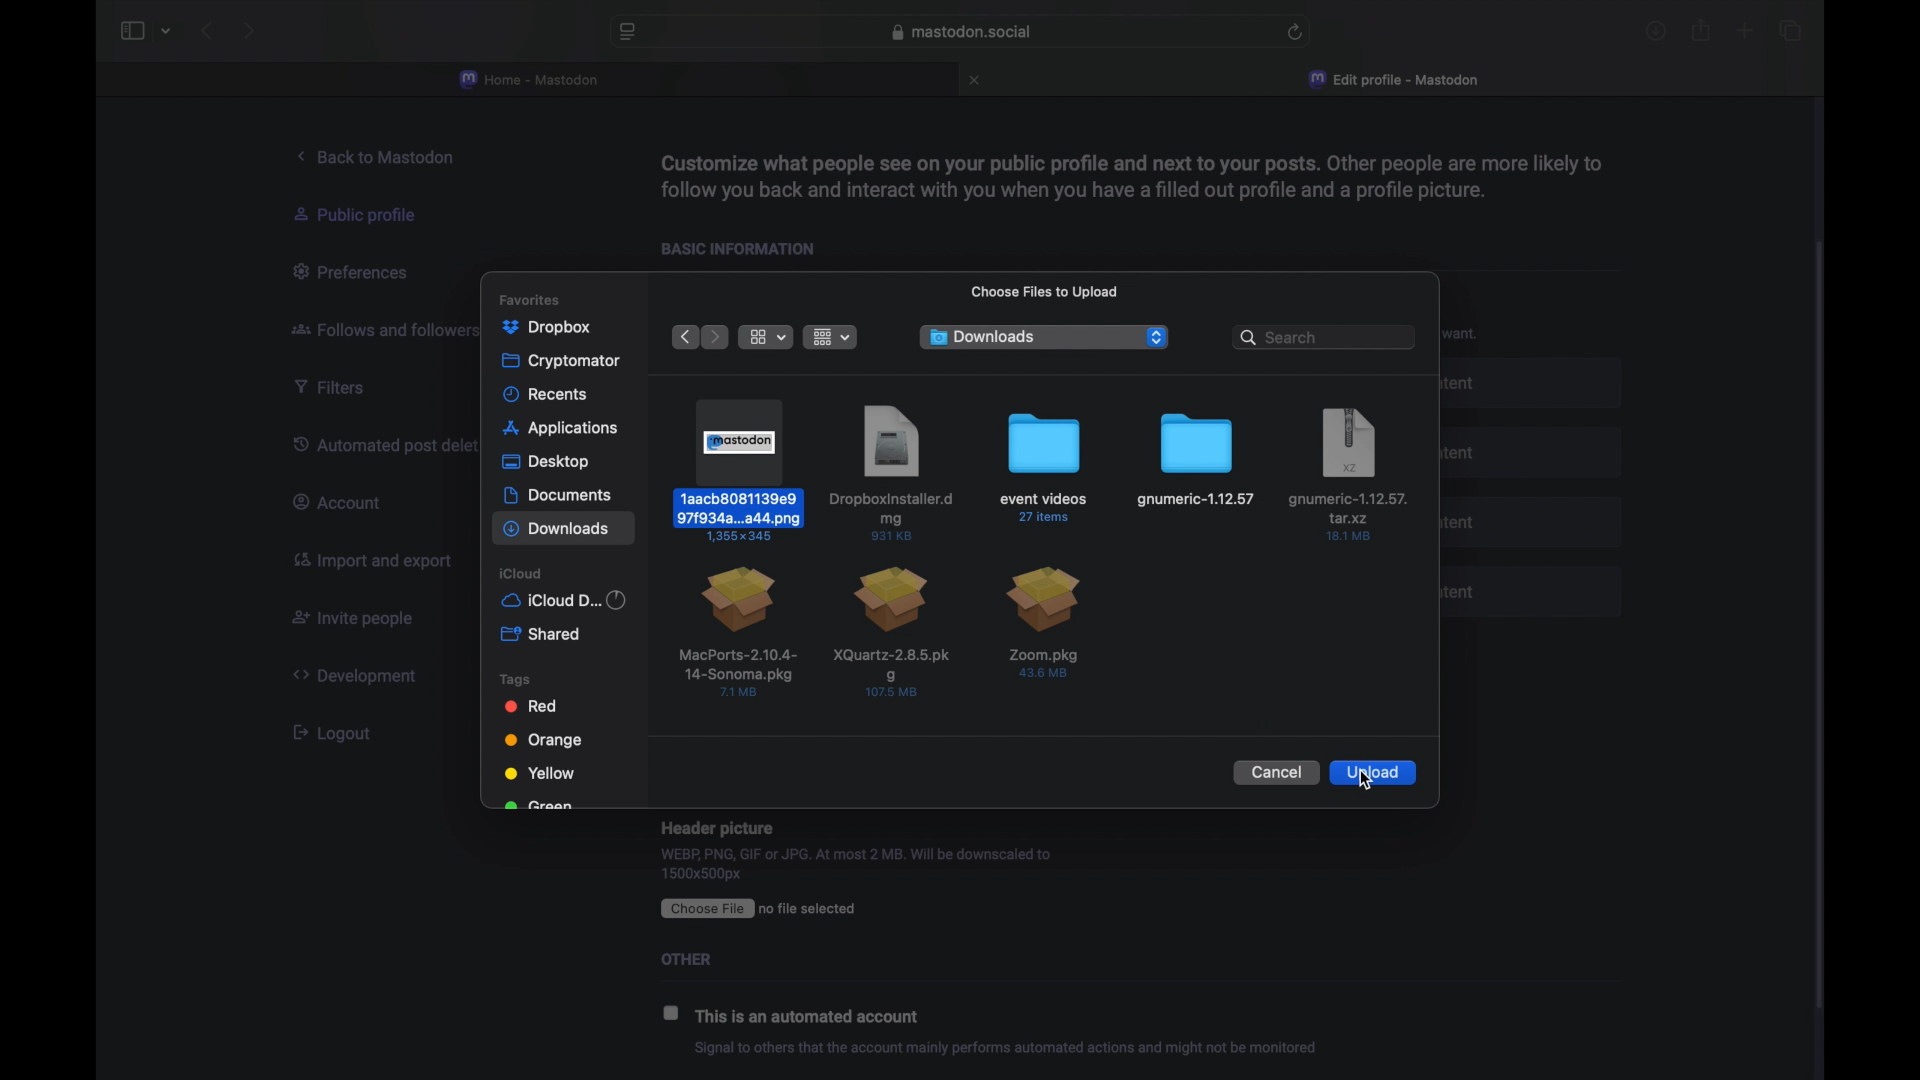 The height and width of the screenshot is (1080, 1920). Describe the element at coordinates (1129, 175) in the screenshot. I see `info` at that location.